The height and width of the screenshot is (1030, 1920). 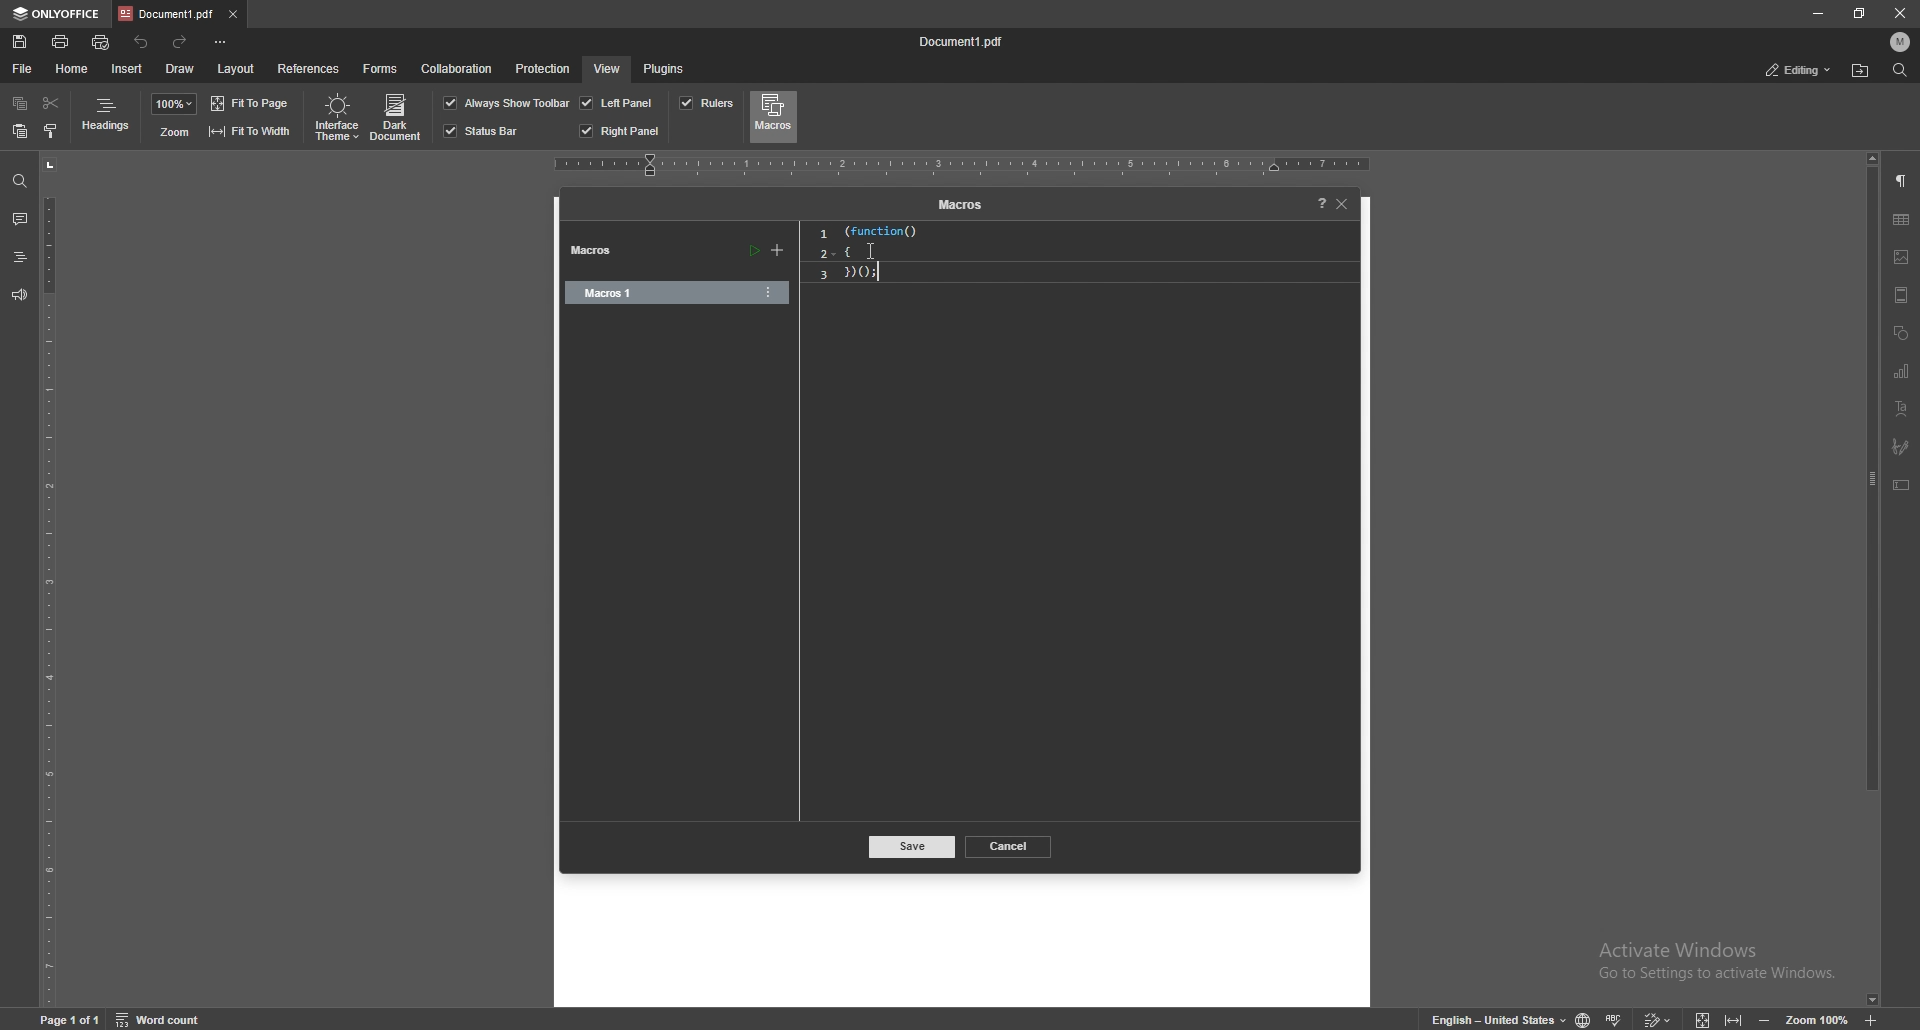 I want to click on file, so click(x=23, y=68).